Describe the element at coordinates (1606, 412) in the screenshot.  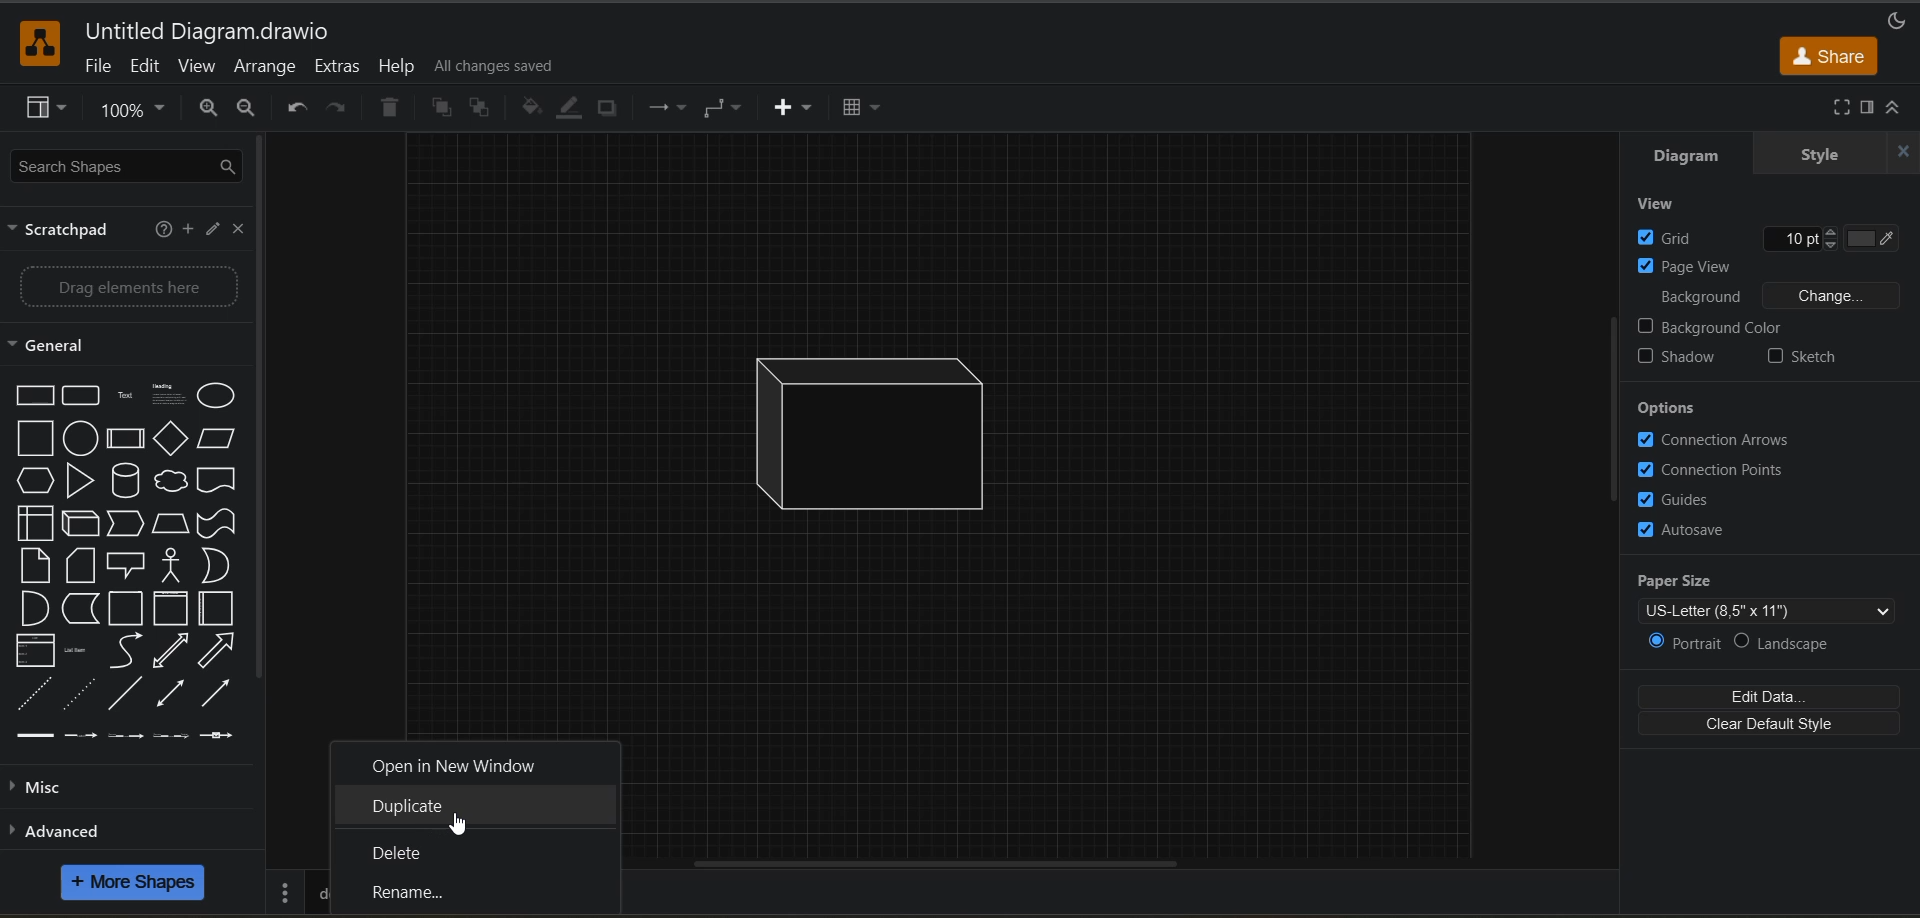
I see `vertical scroll bar` at that location.